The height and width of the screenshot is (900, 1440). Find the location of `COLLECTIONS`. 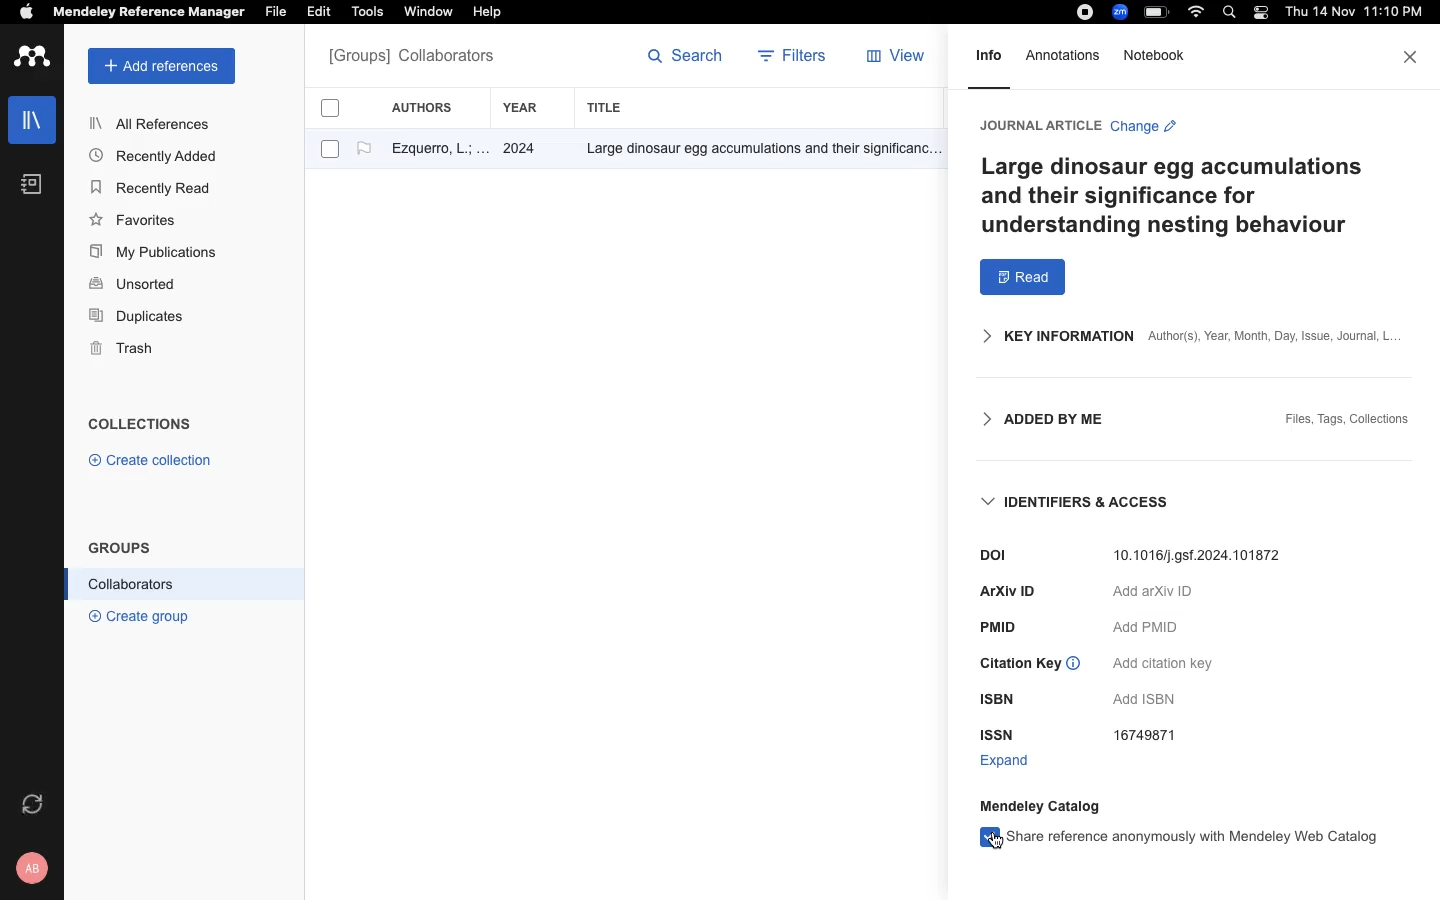

COLLECTIONS is located at coordinates (140, 426).